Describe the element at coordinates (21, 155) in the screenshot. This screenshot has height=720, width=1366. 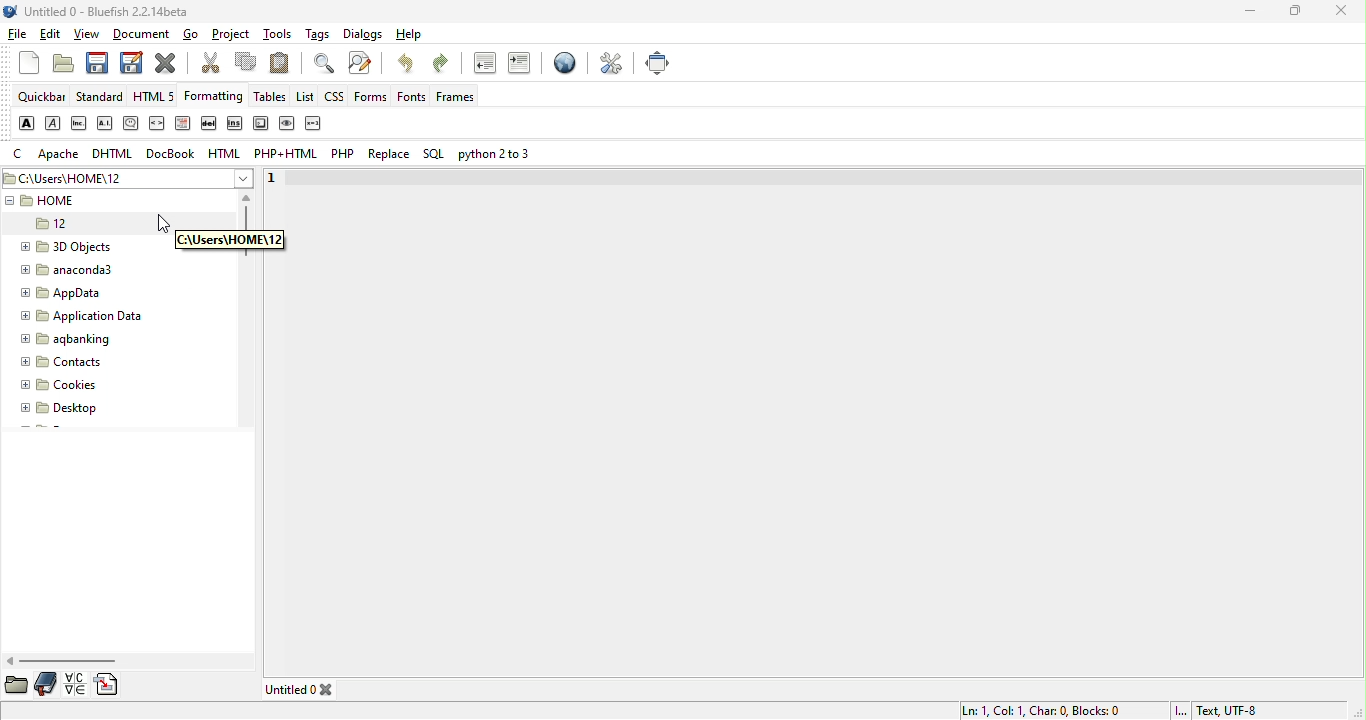
I see `c` at that location.